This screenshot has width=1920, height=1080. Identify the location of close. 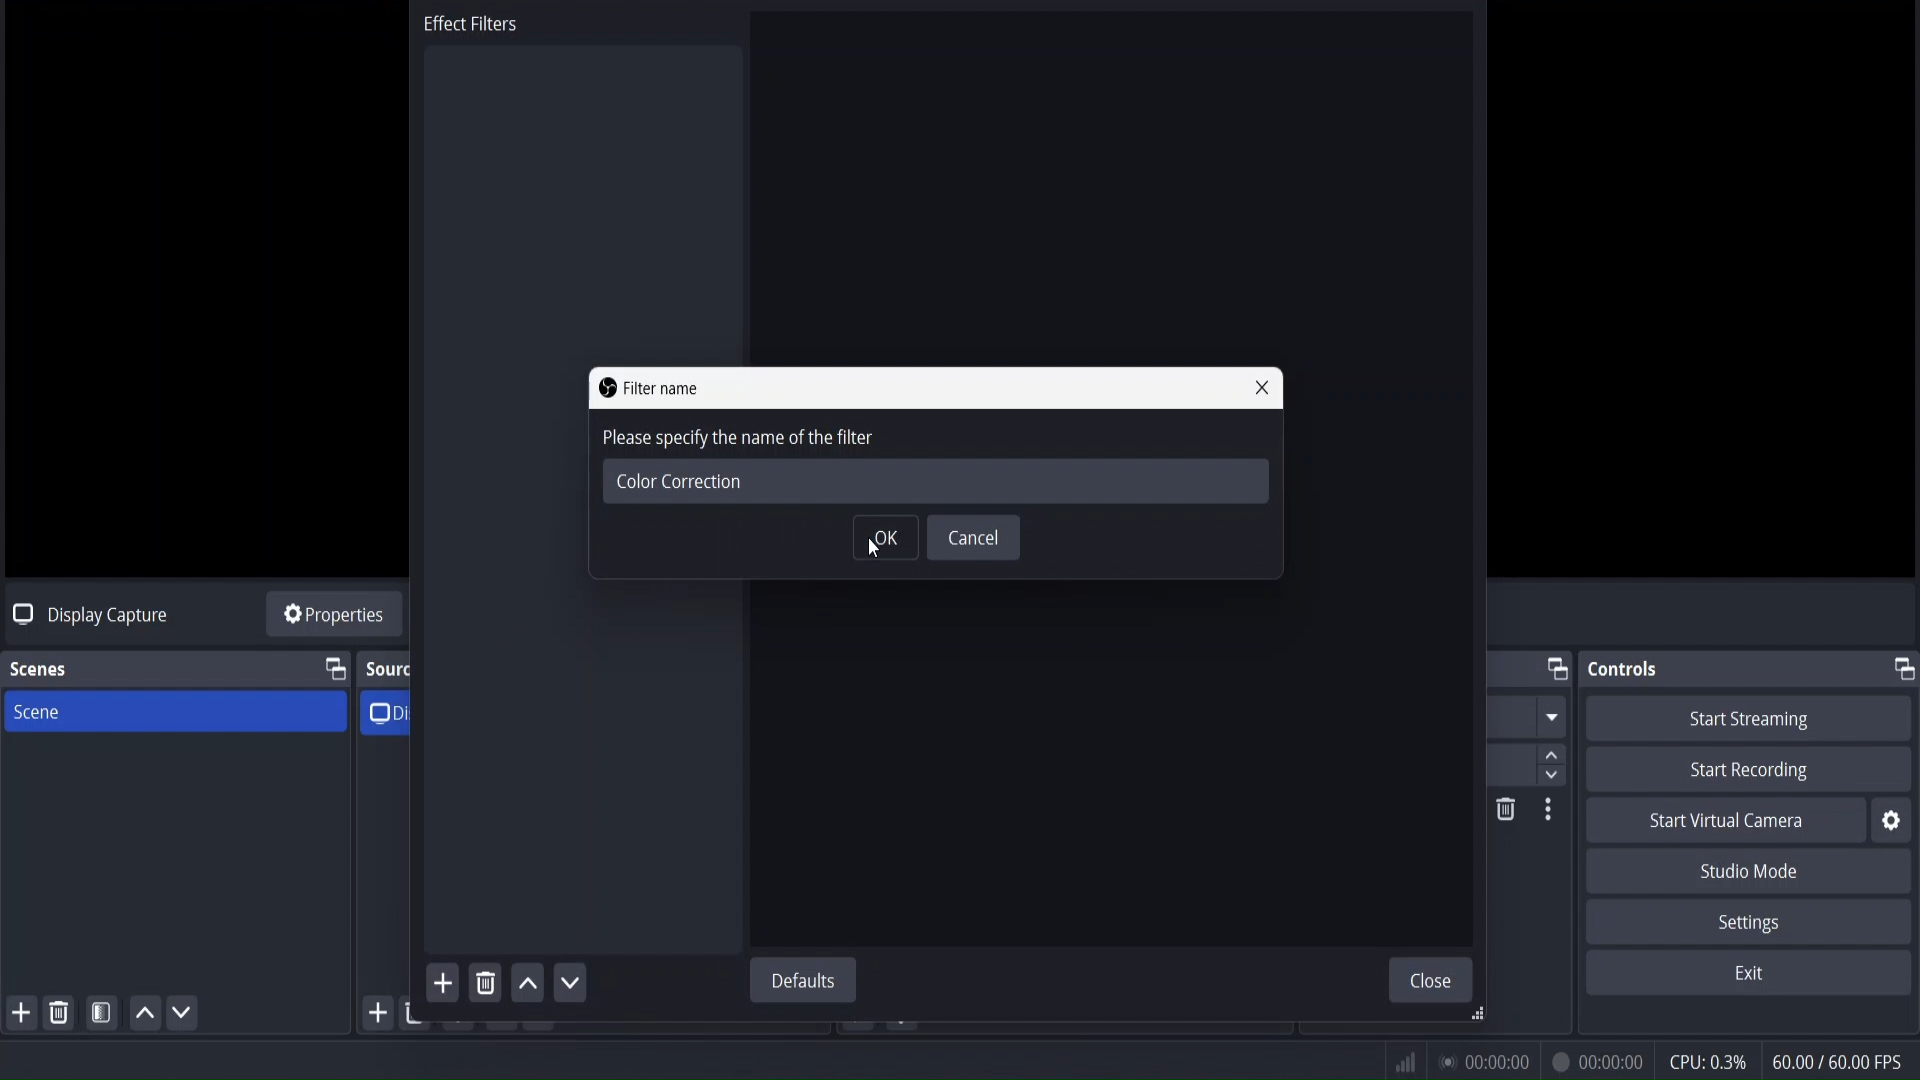
(1435, 980).